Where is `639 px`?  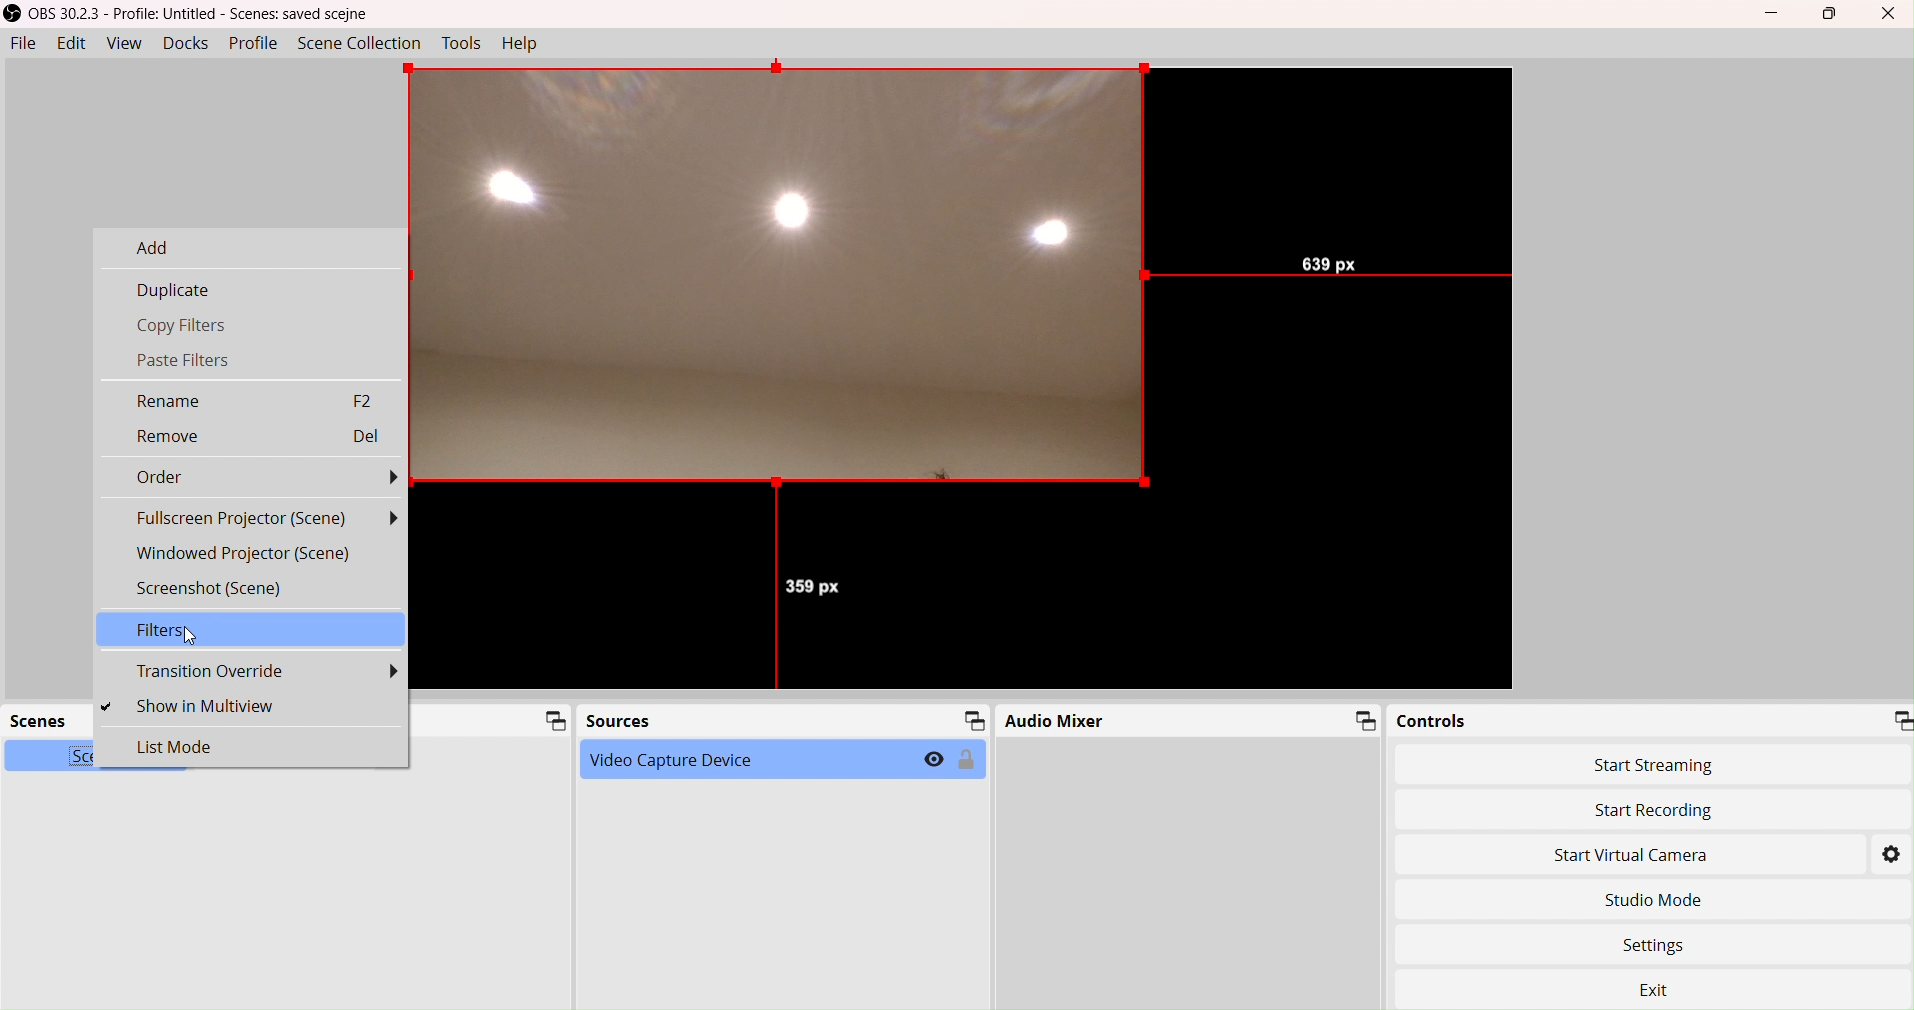
639 px is located at coordinates (1327, 268).